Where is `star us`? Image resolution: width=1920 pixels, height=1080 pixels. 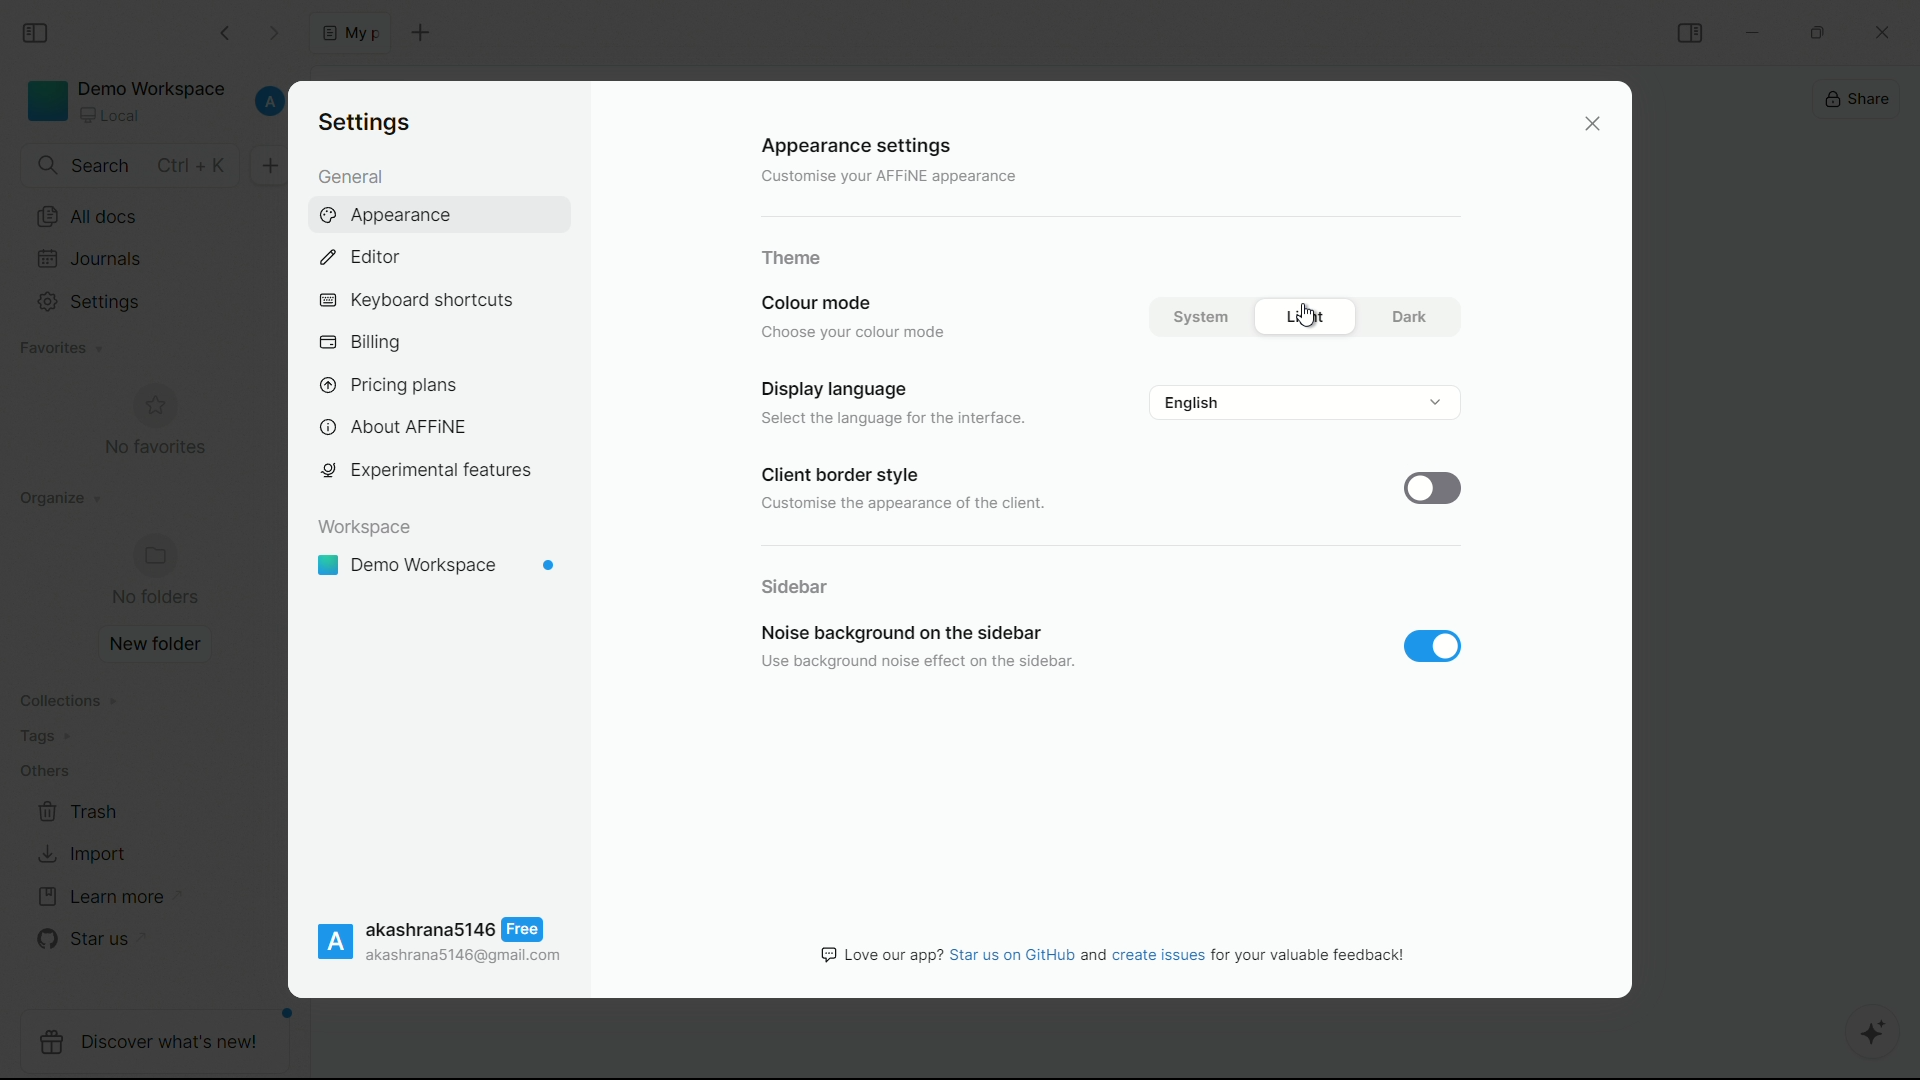 star us is located at coordinates (85, 941).